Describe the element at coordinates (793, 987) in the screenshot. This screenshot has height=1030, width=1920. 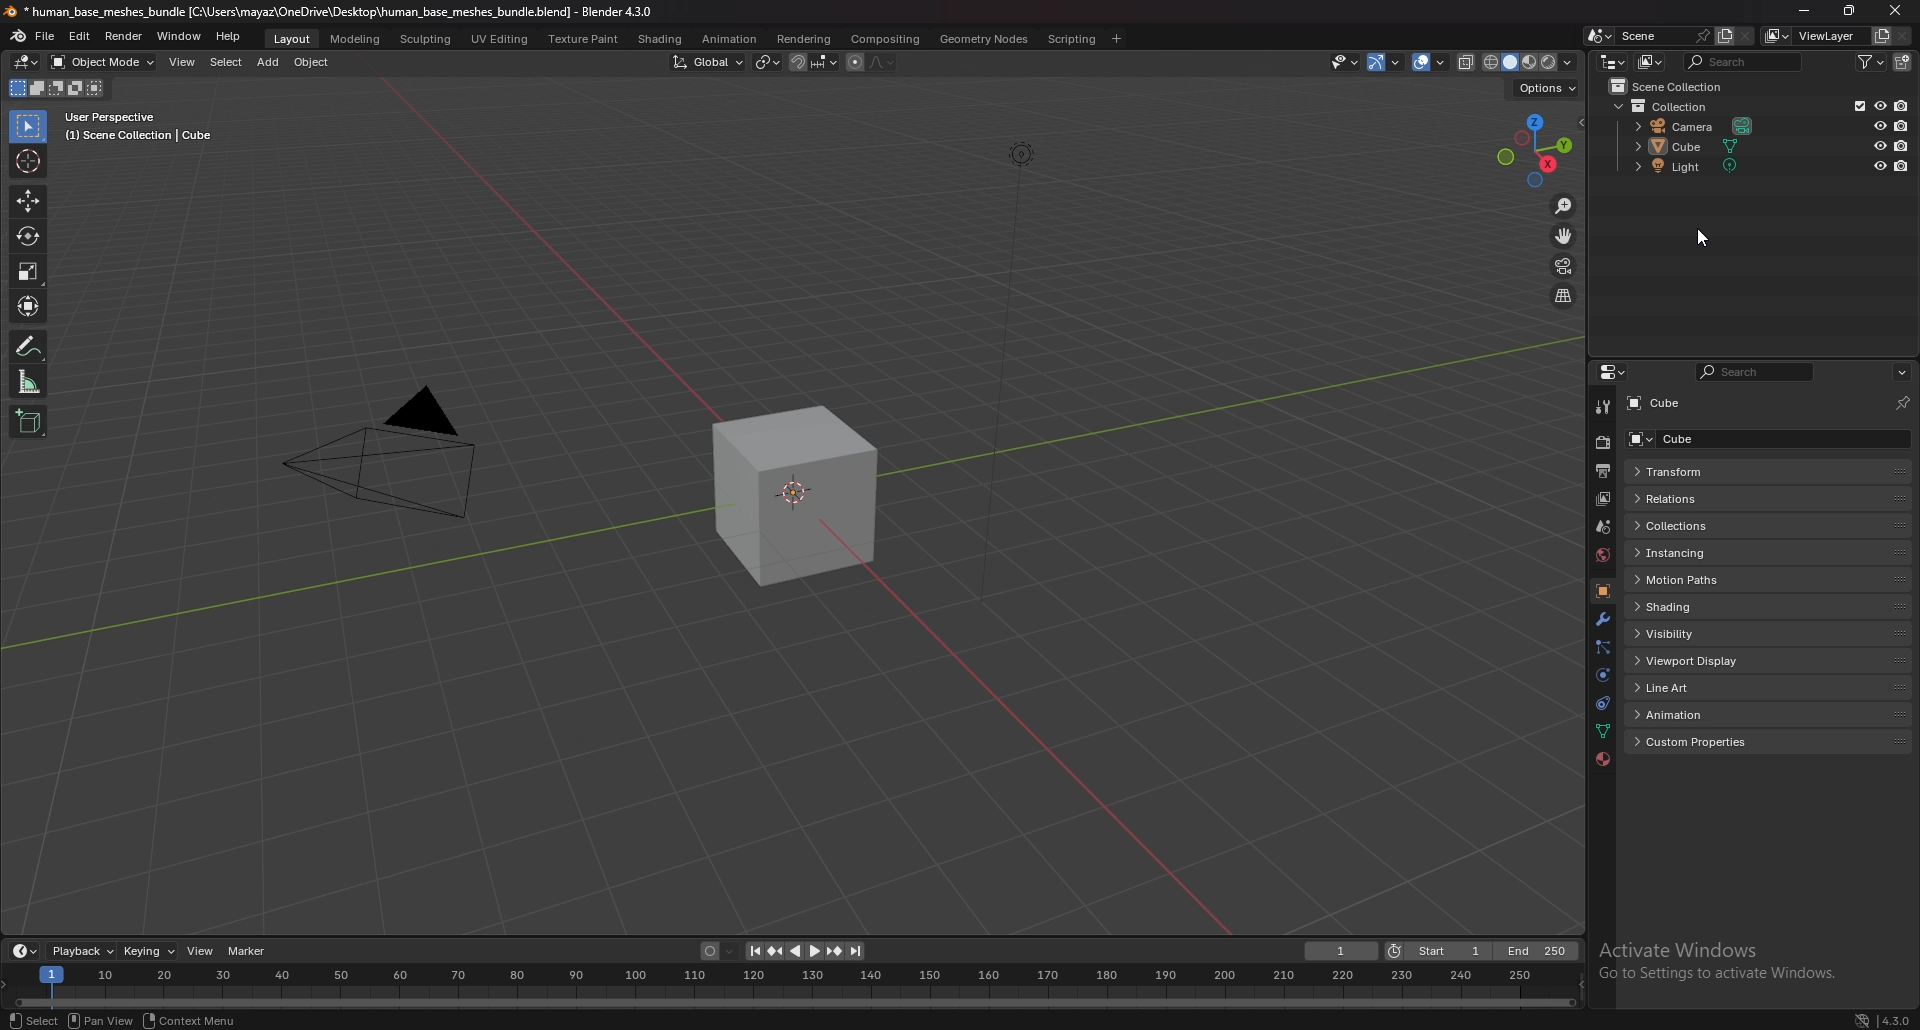
I see `seek` at that location.